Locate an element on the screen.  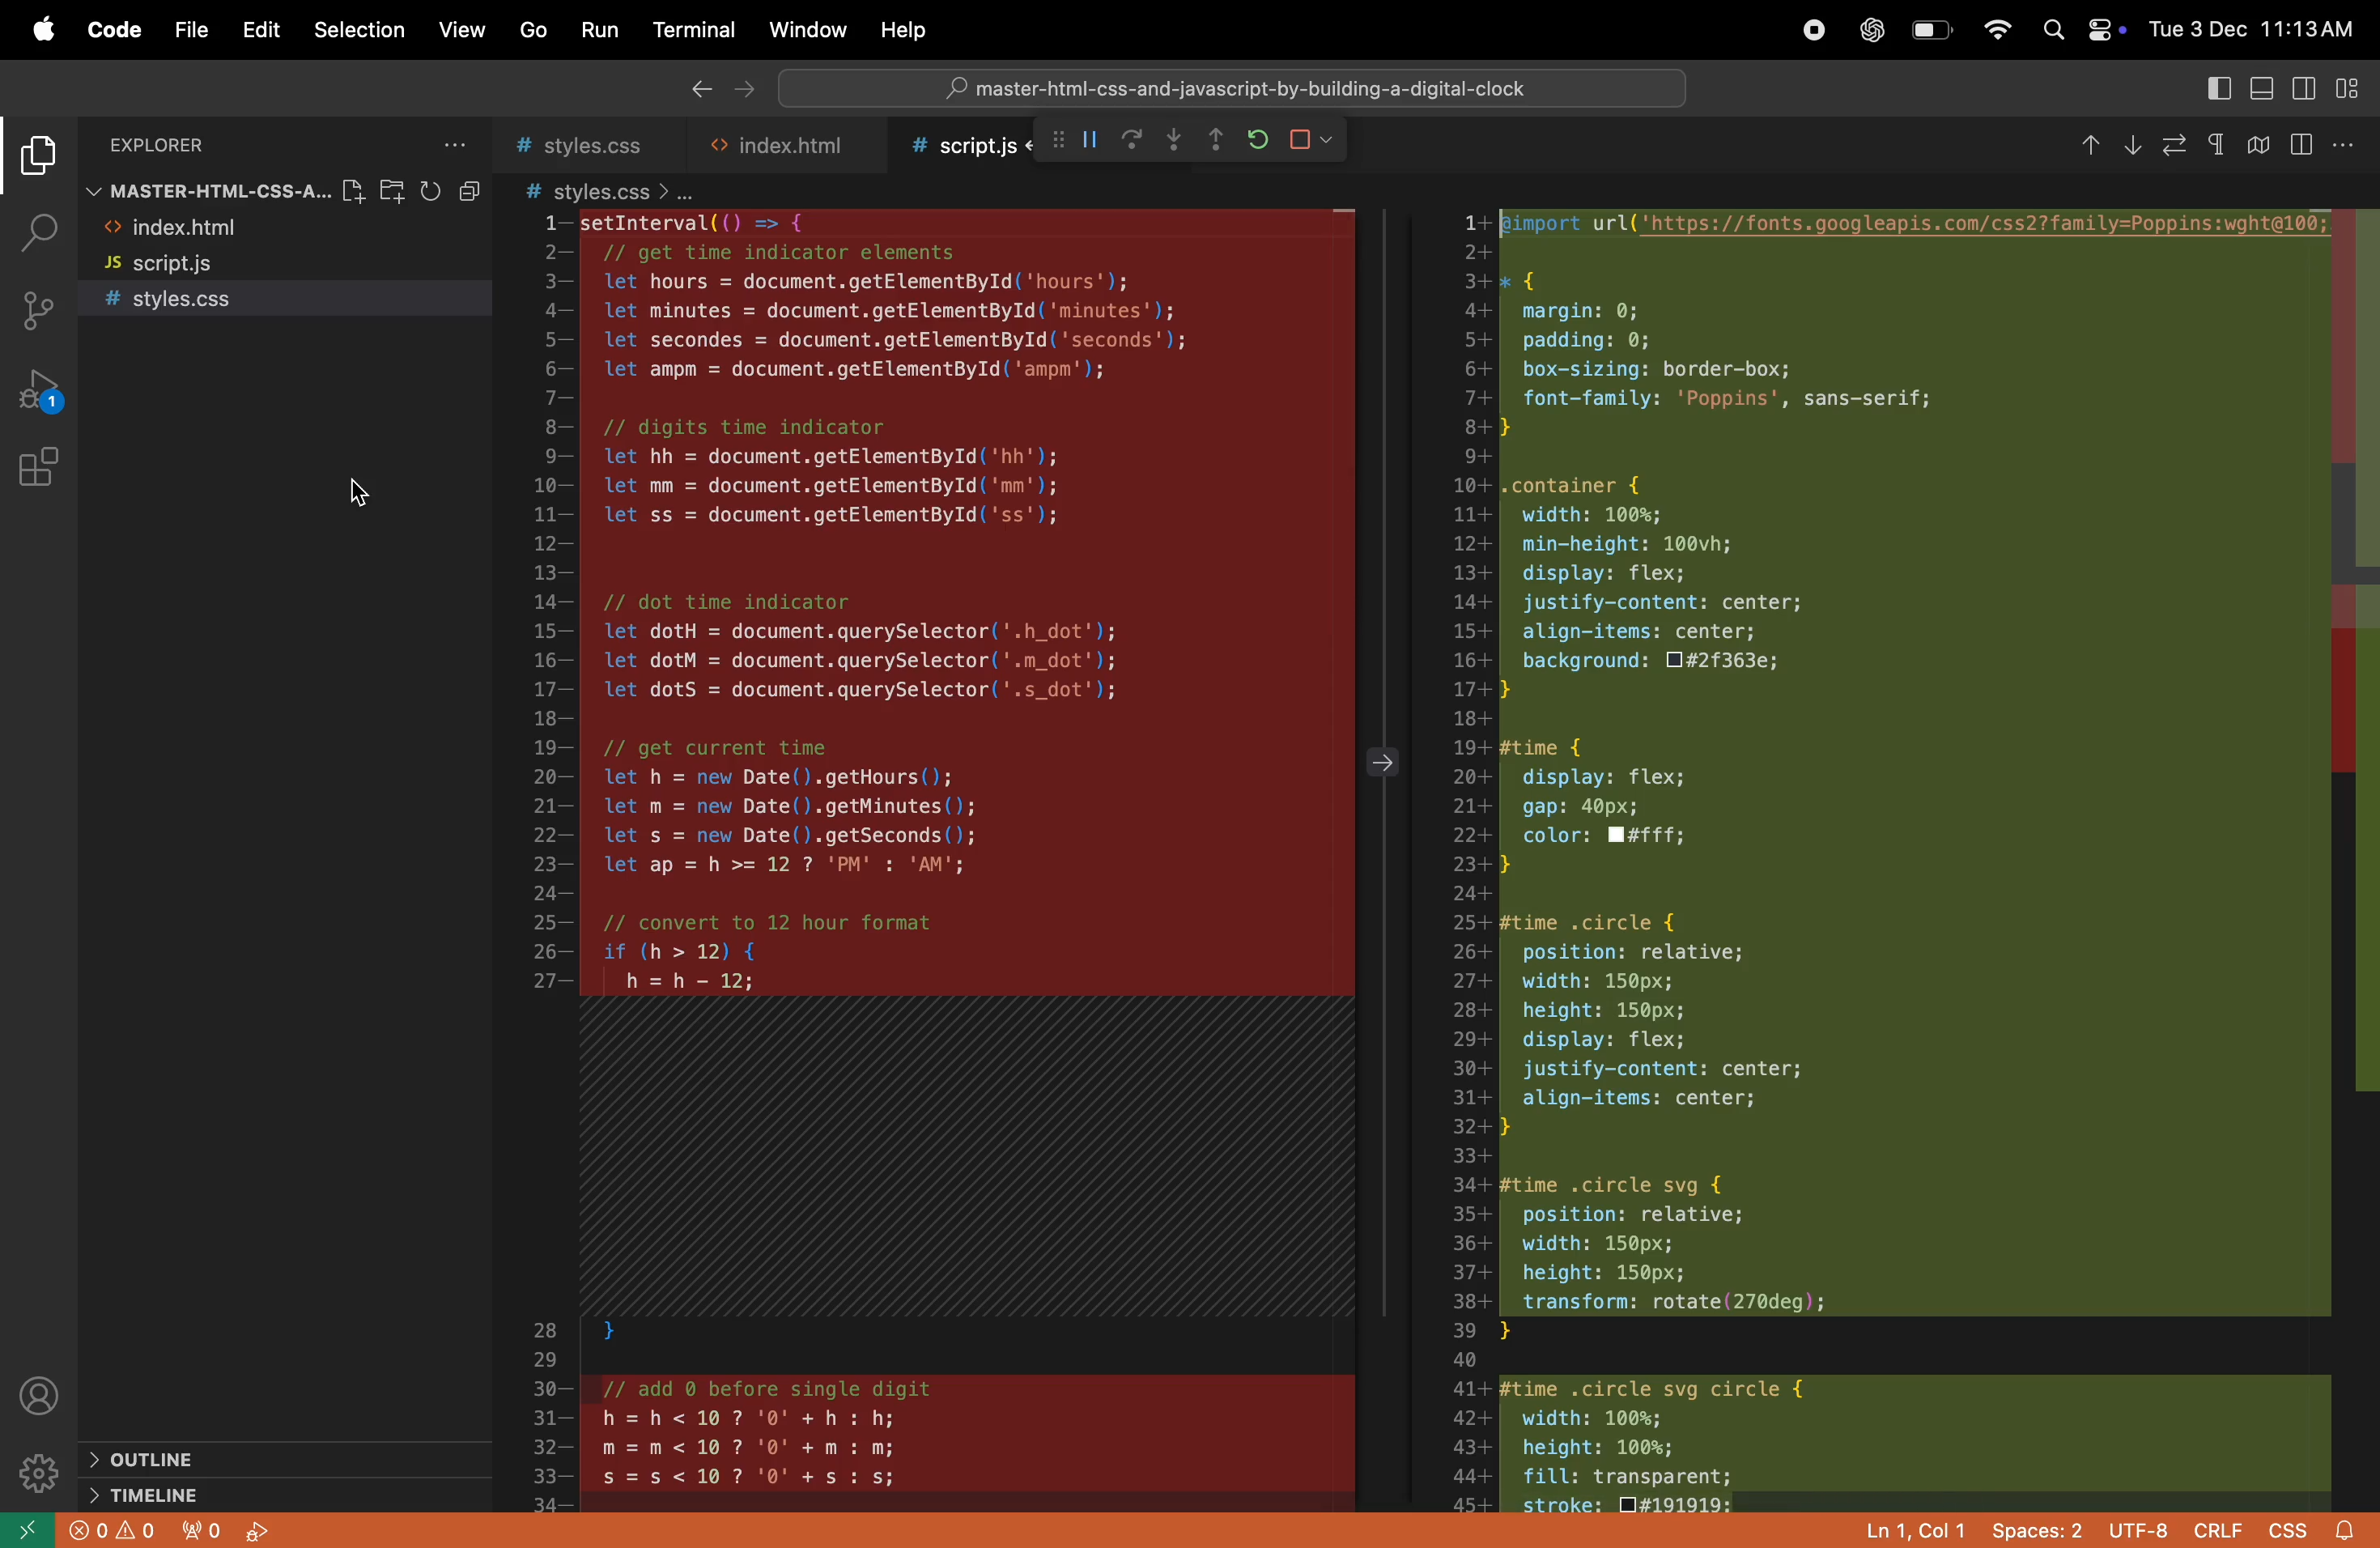
Toggle Collapse unchanged region is located at coordinates (2257, 144).